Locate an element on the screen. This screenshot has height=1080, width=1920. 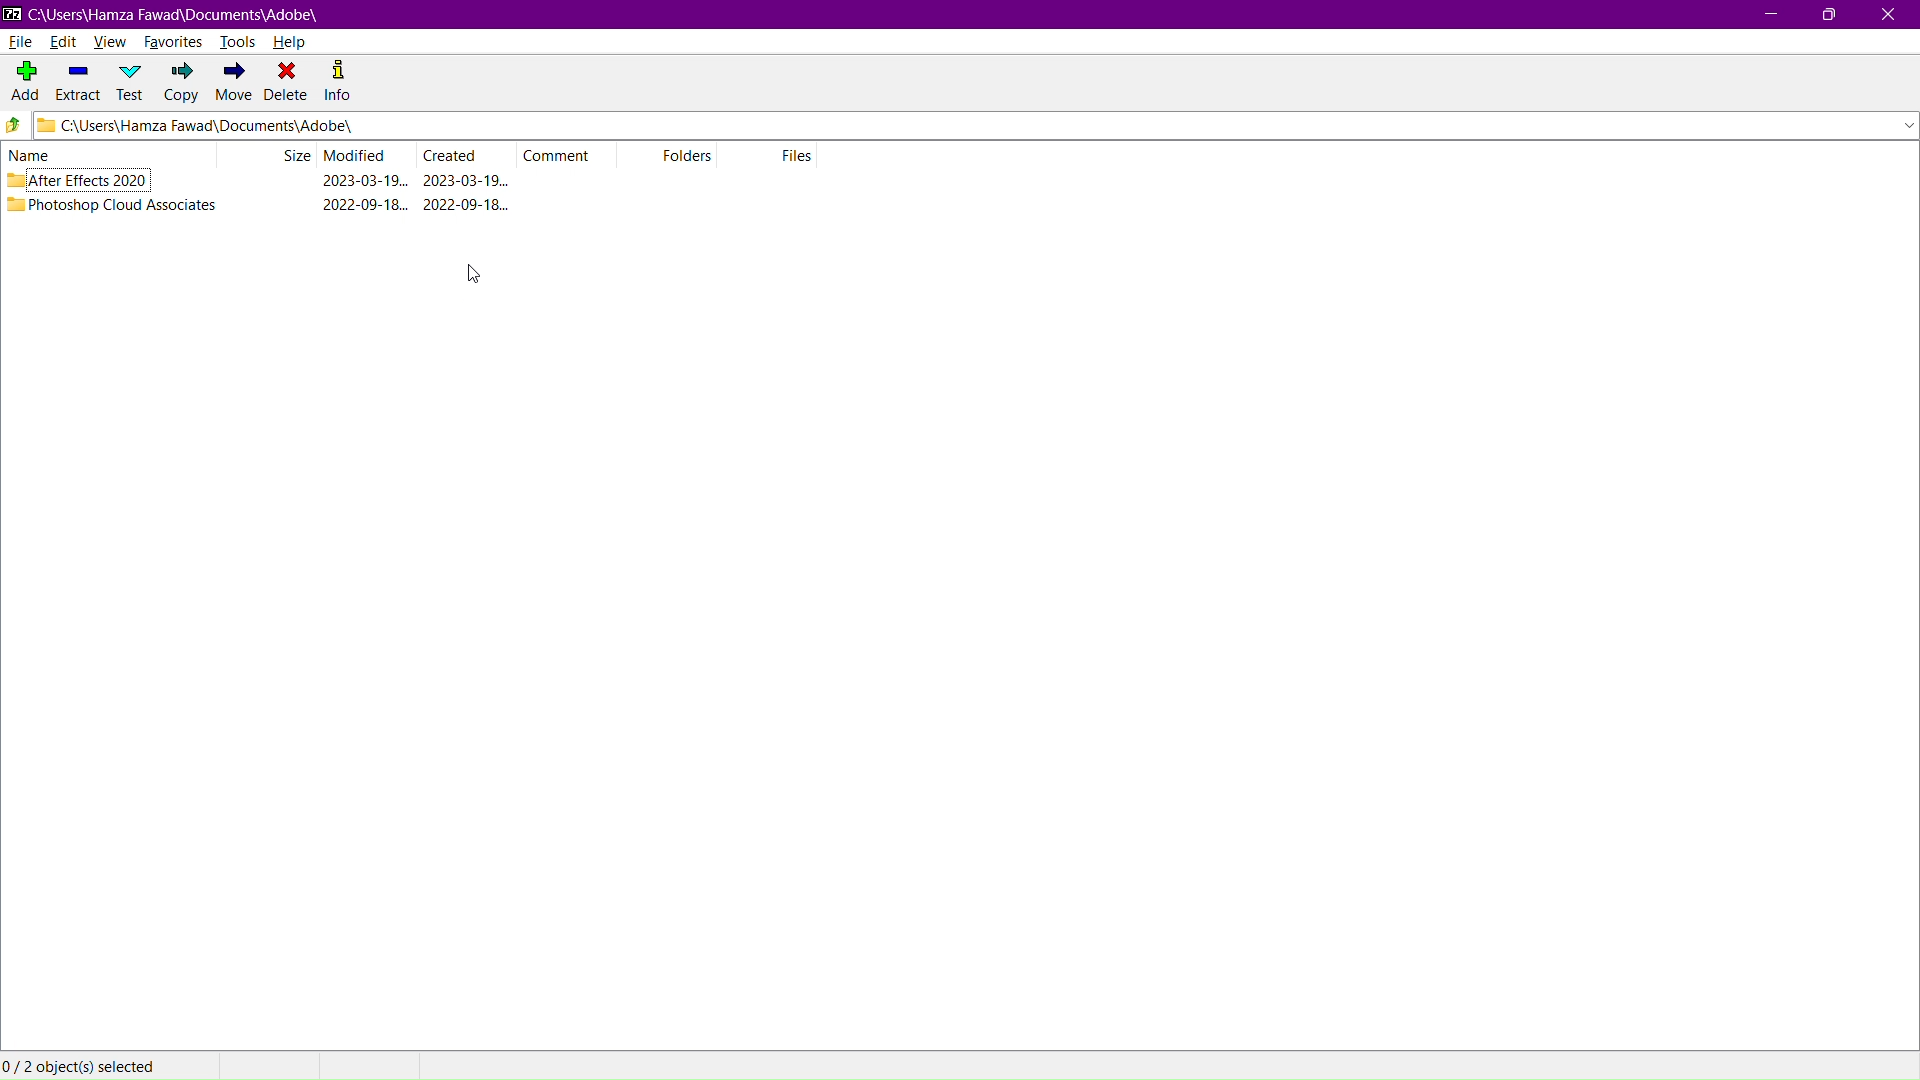
Size is located at coordinates (296, 155).